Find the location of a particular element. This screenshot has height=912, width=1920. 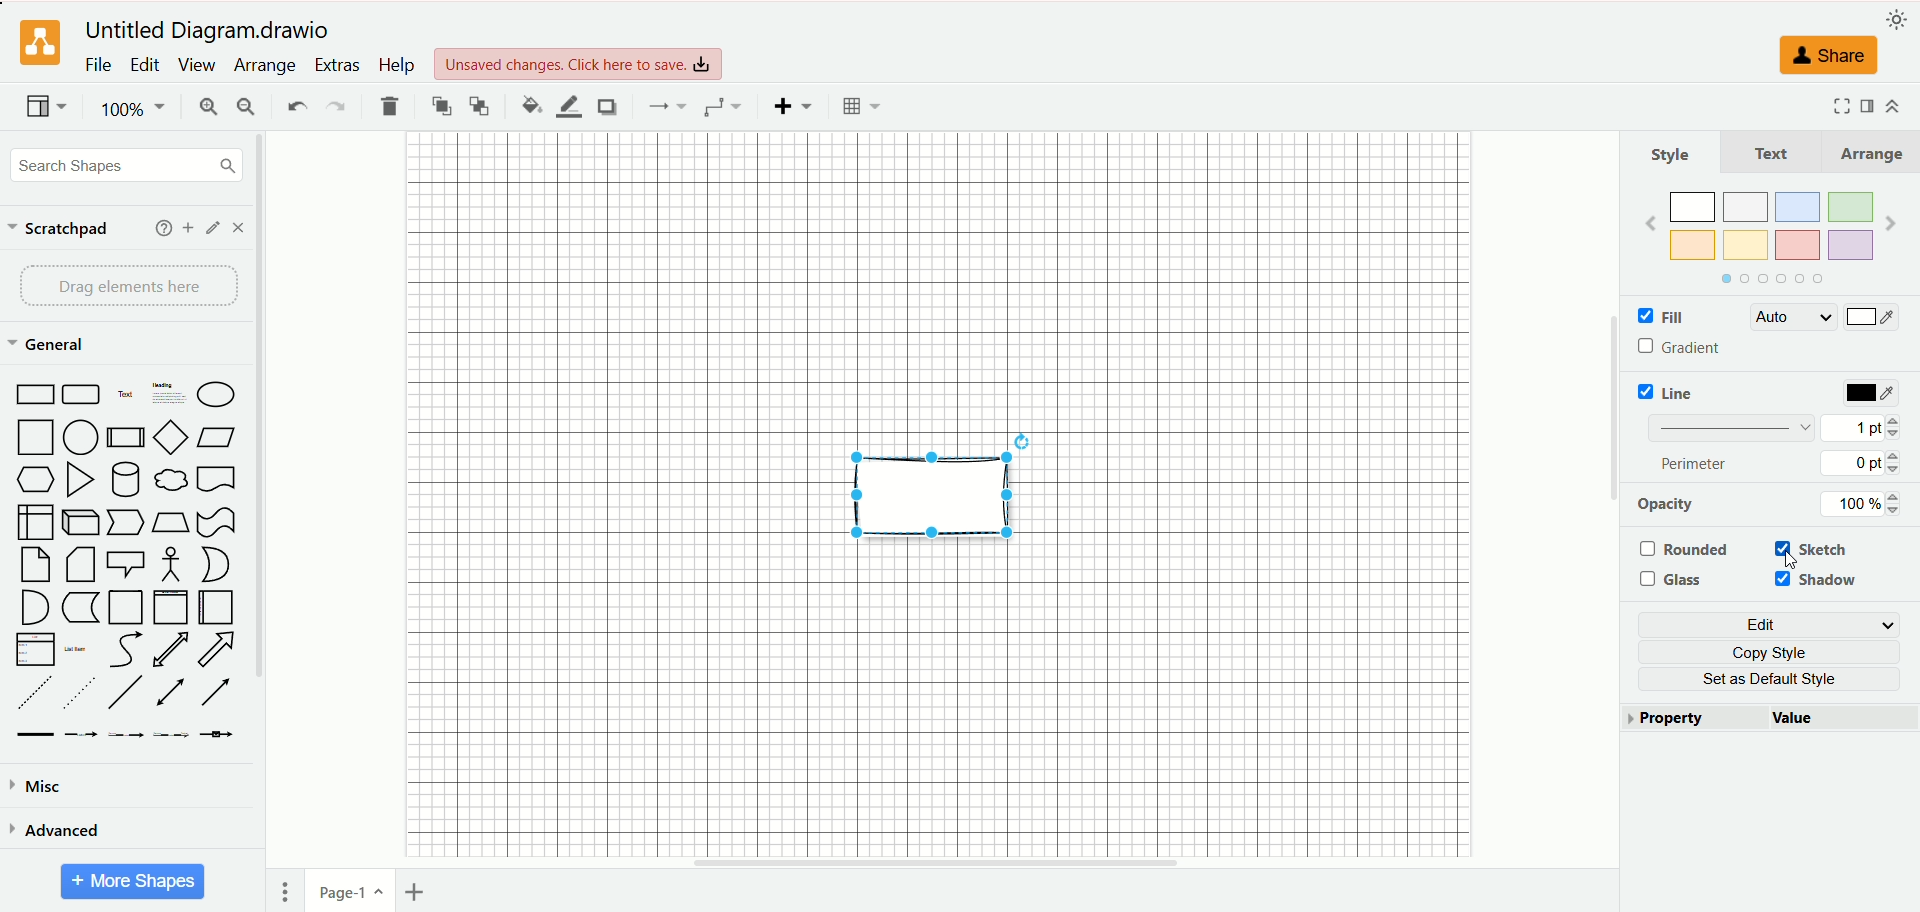

value is located at coordinates (1843, 720).